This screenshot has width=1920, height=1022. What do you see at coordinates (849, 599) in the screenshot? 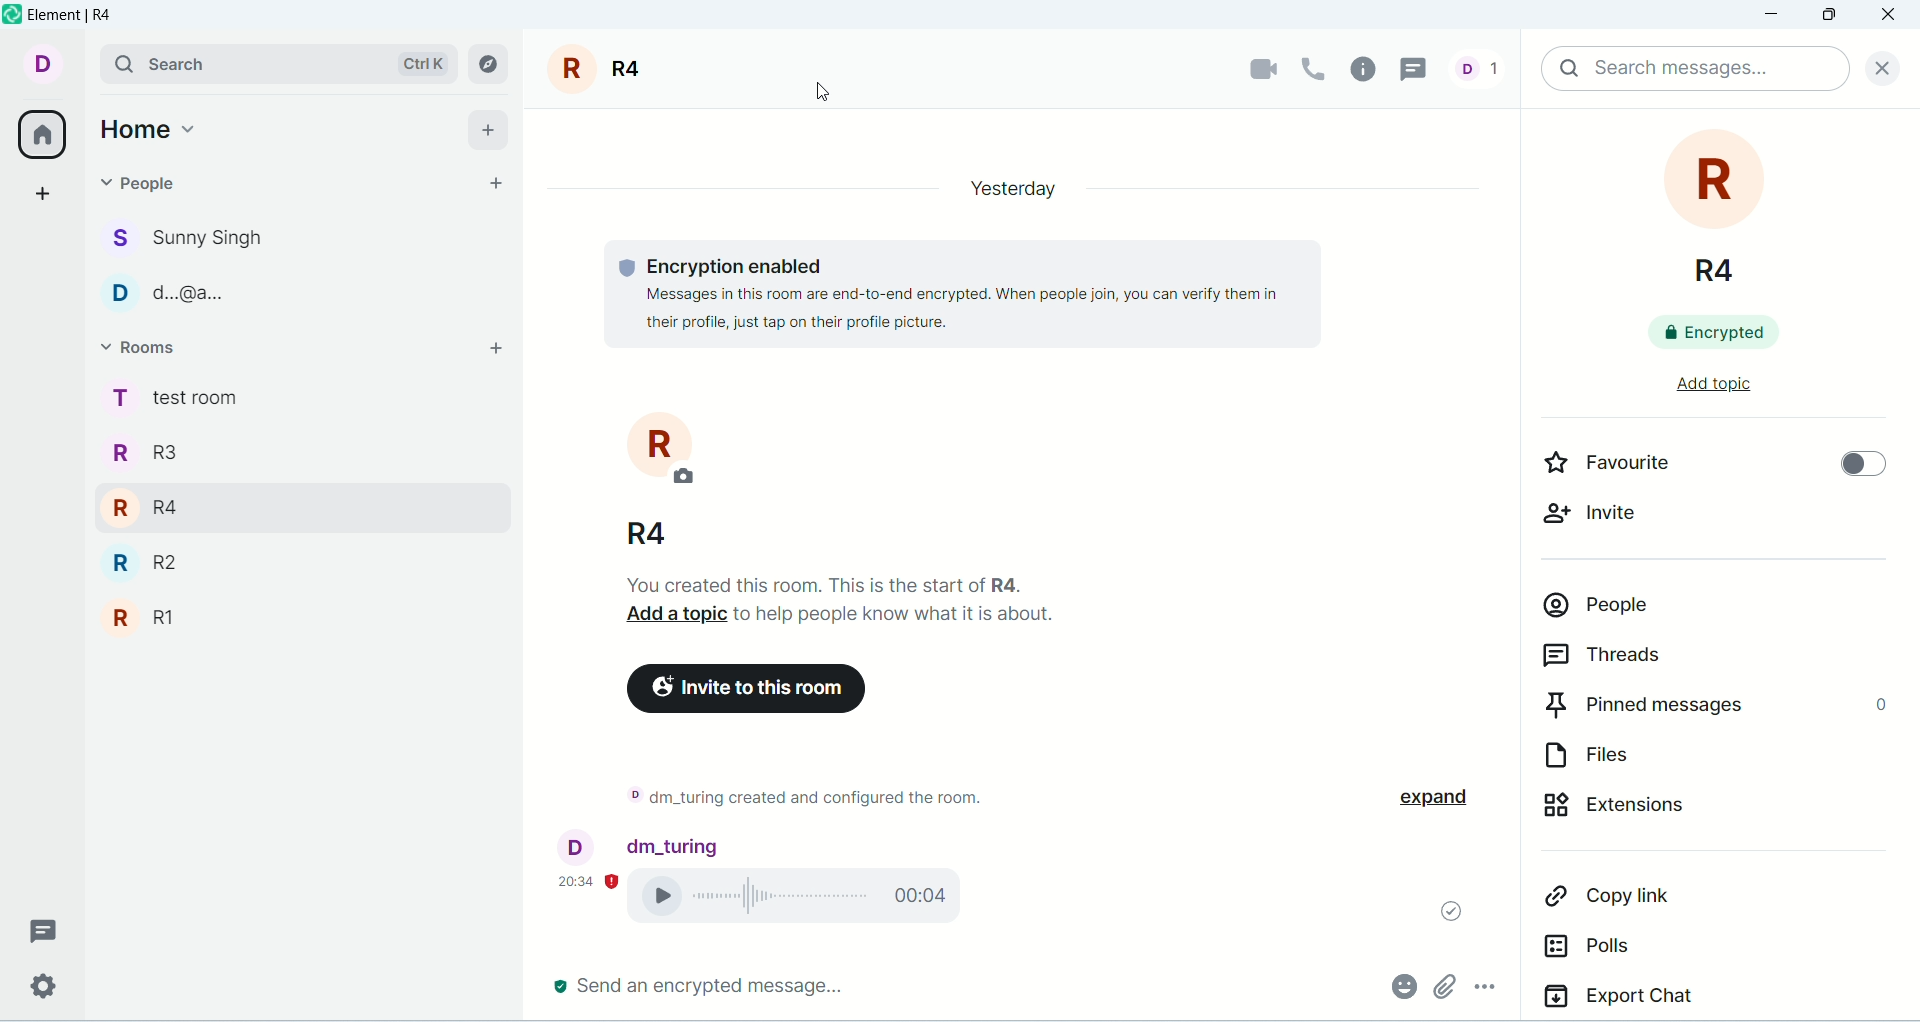
I see `text` at bounding box center [849, 599].